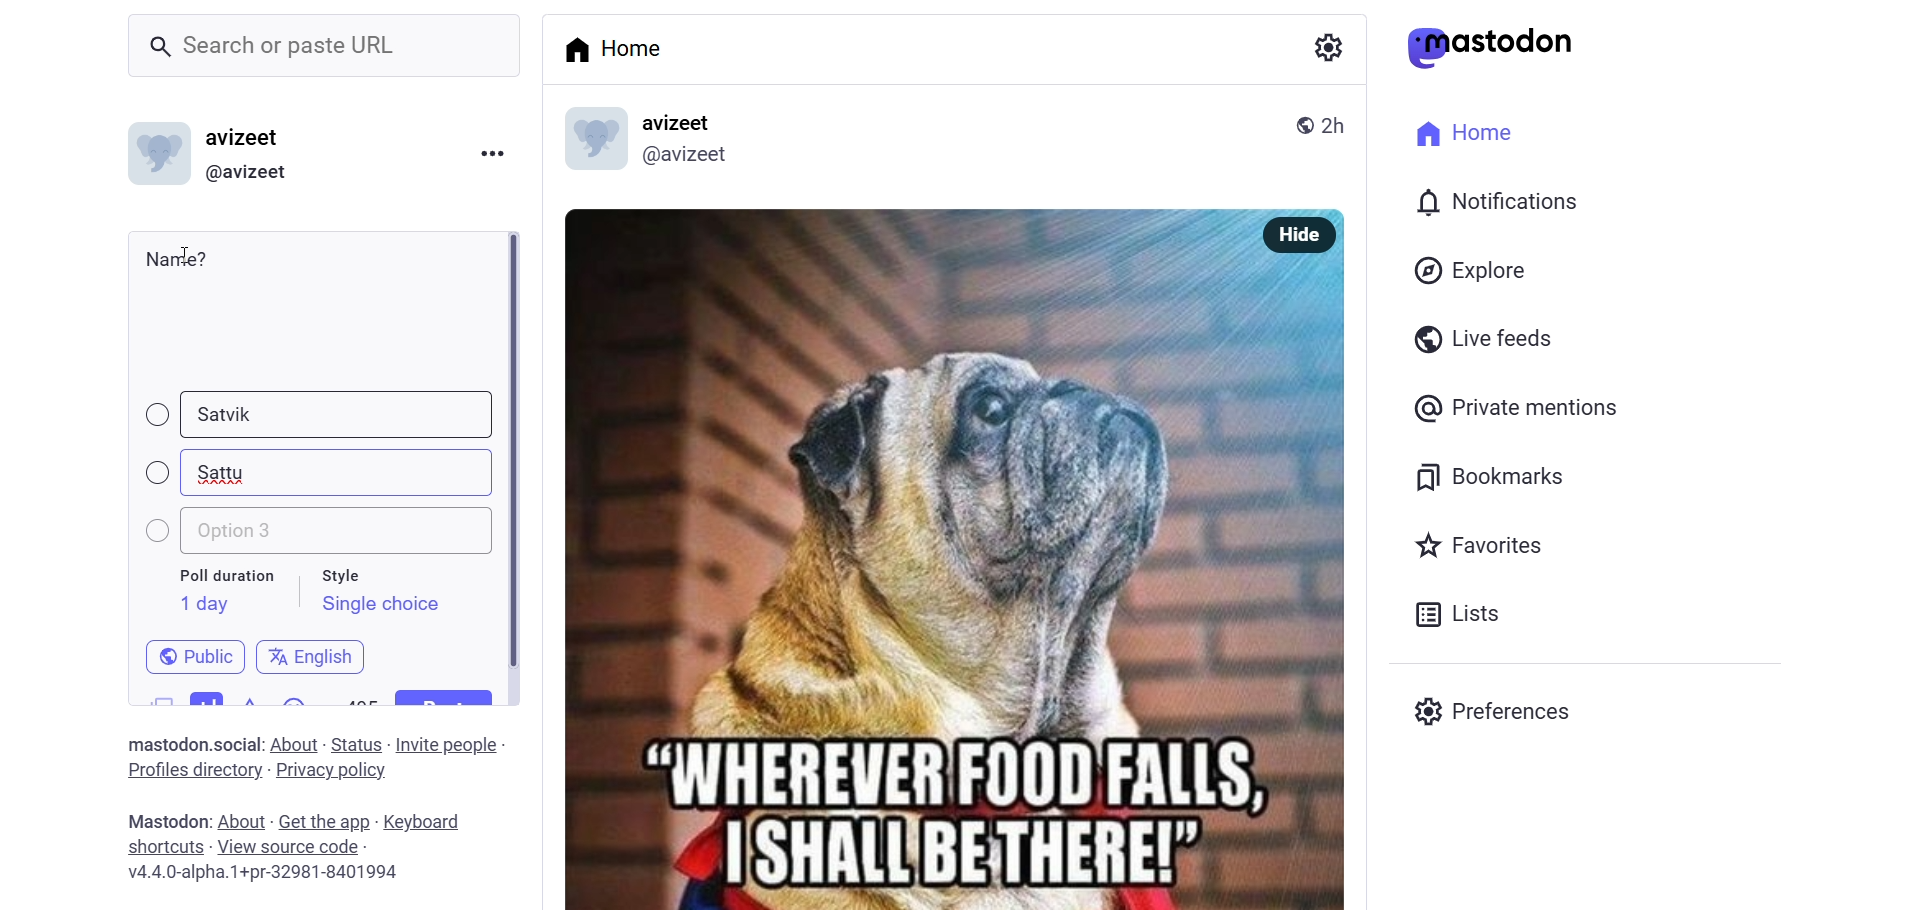 This screenshot has height=910, width=1908. Describe the element at coordinates (1491, 47) in the screenshot. I see `mastodon` at that location.